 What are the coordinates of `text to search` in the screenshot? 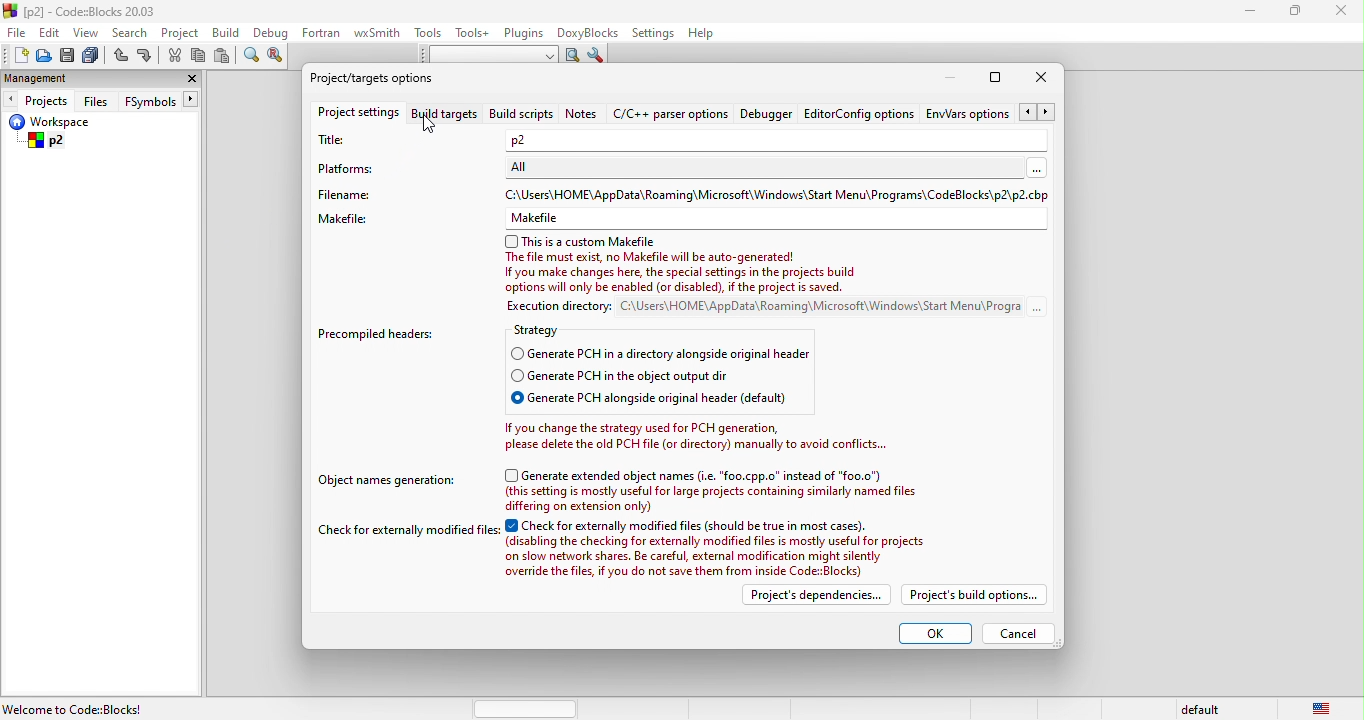 It's located at (483, 55).